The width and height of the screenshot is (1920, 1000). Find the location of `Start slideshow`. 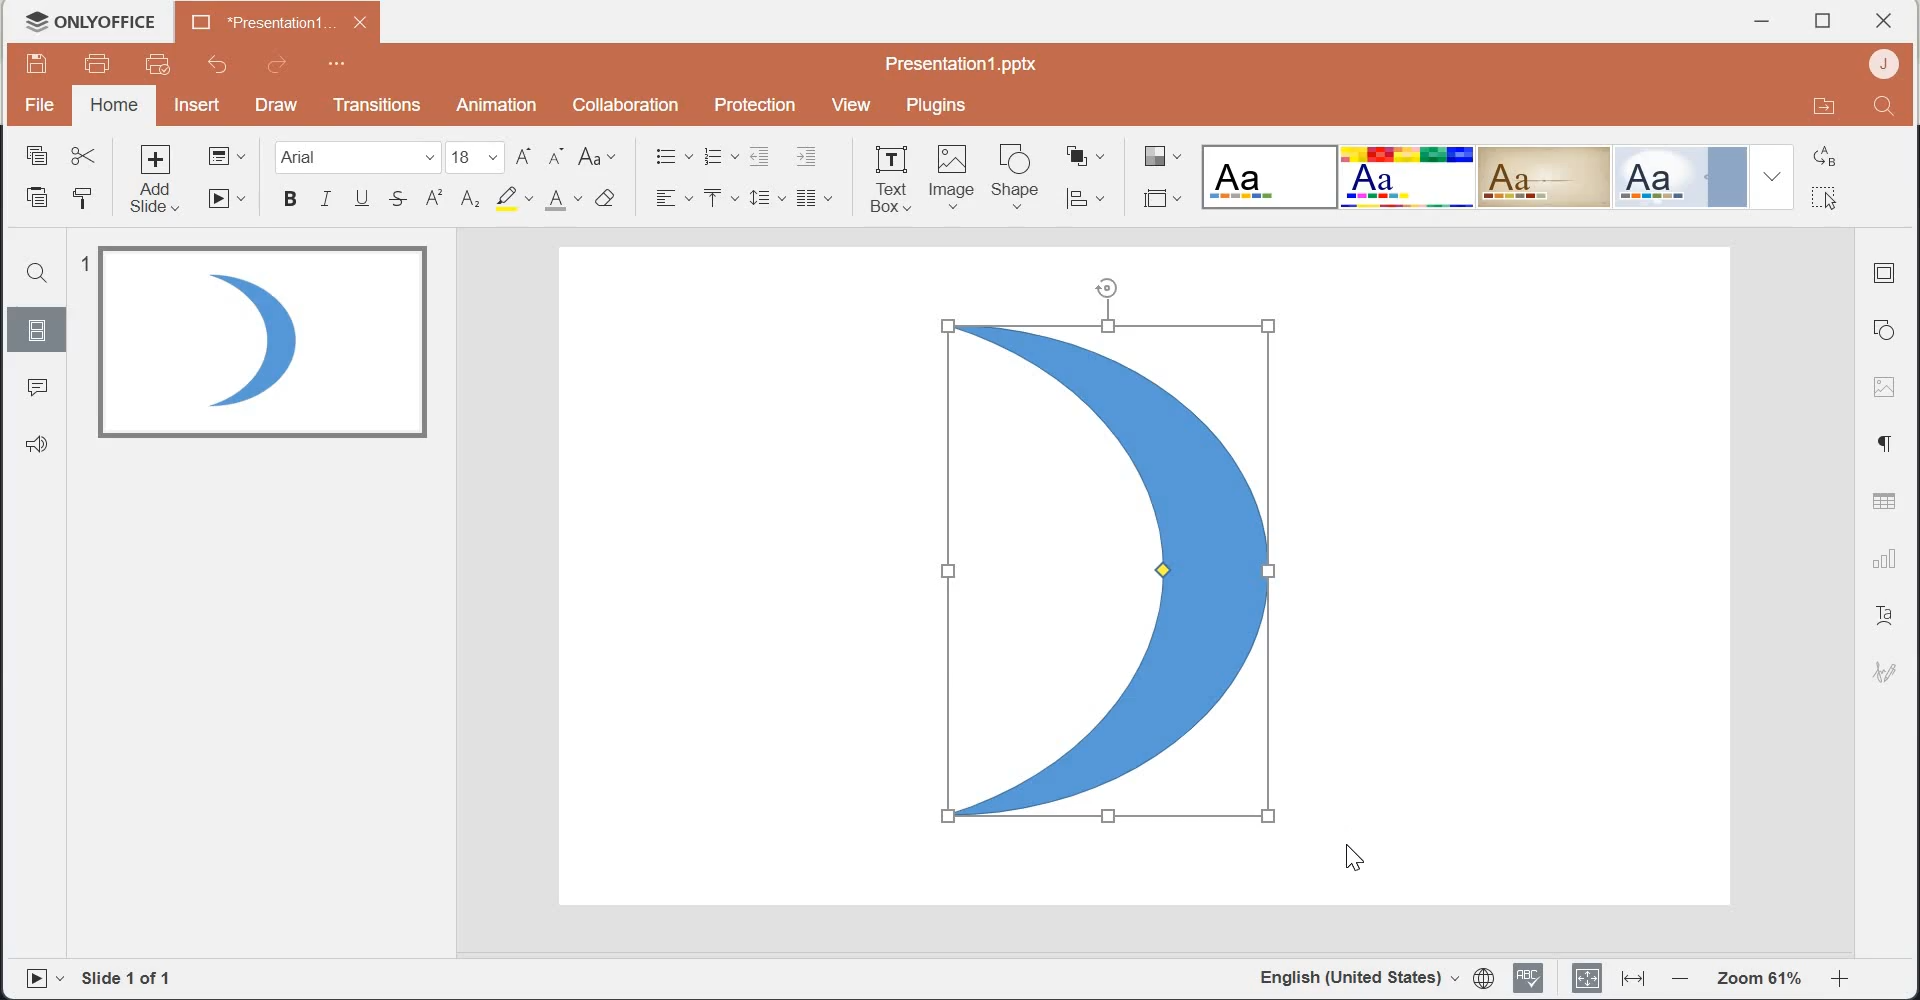

Start slideshow is located at coordinates (229, 199).